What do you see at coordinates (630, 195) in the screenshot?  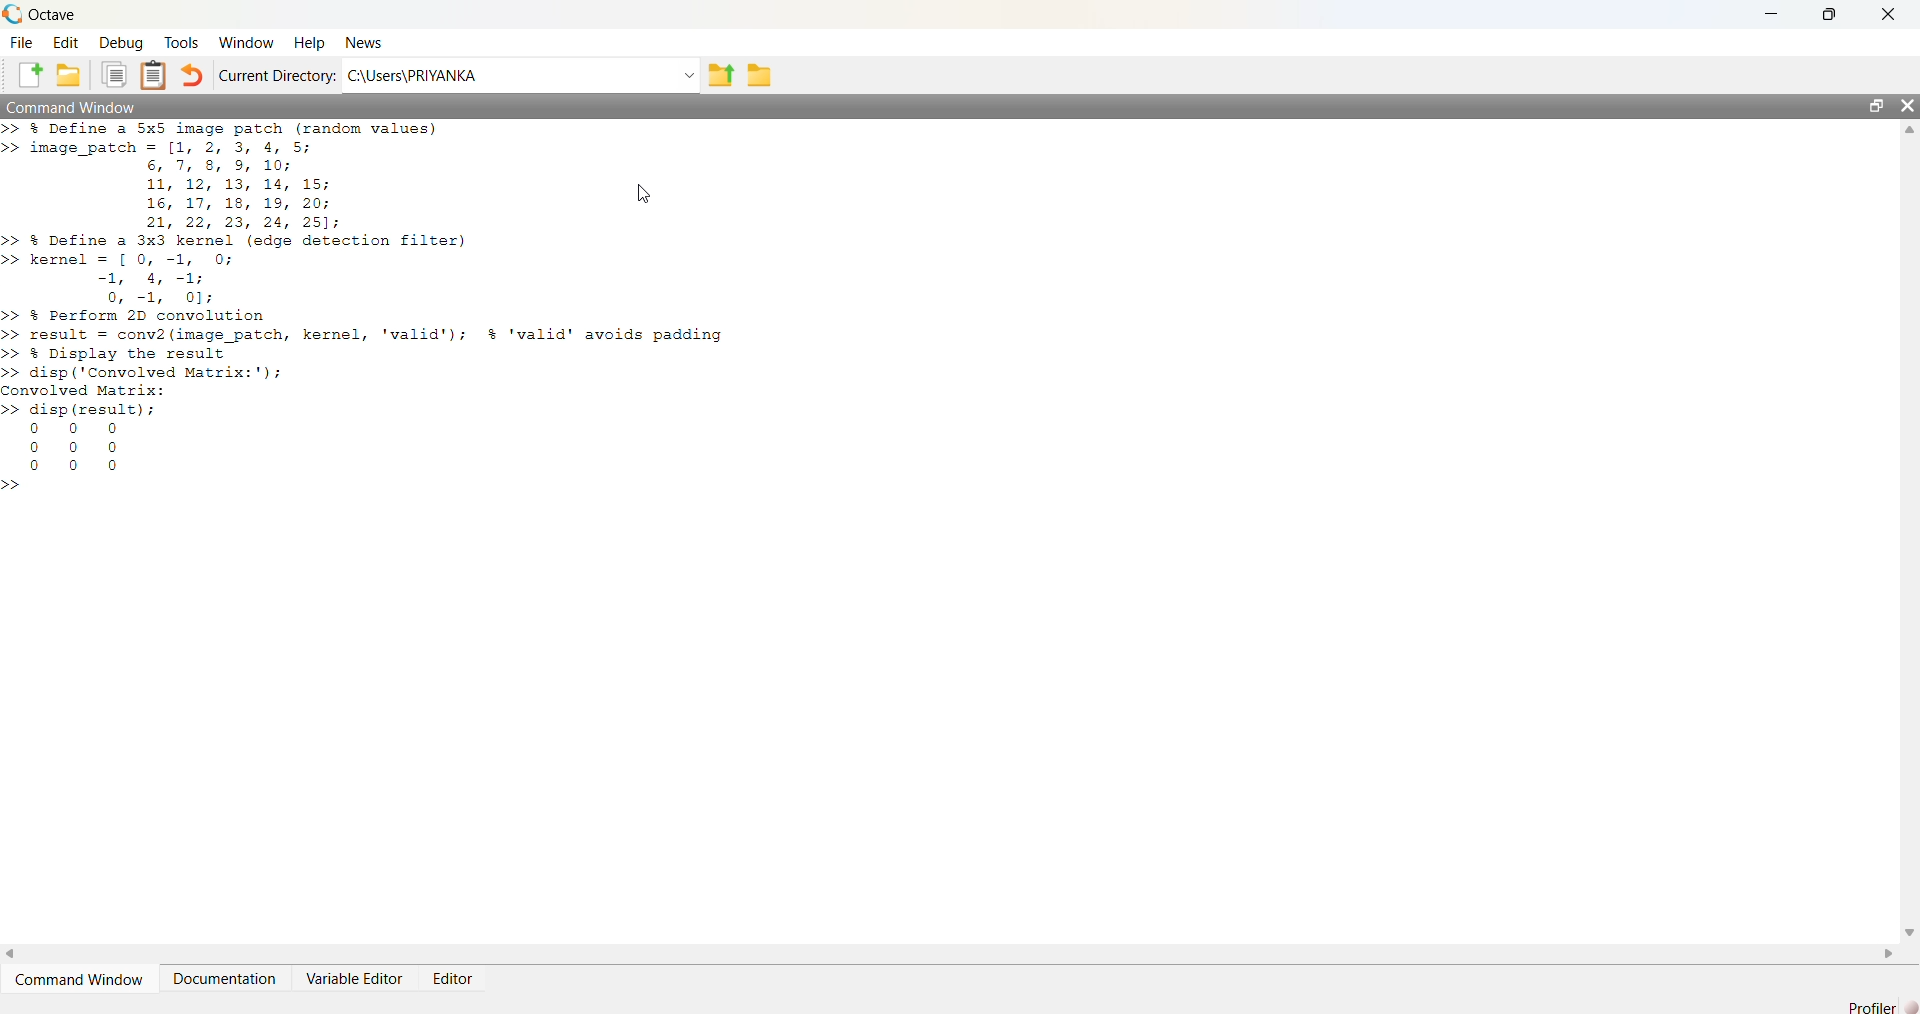 I see `Cursor` at bounding box center [630, 195].